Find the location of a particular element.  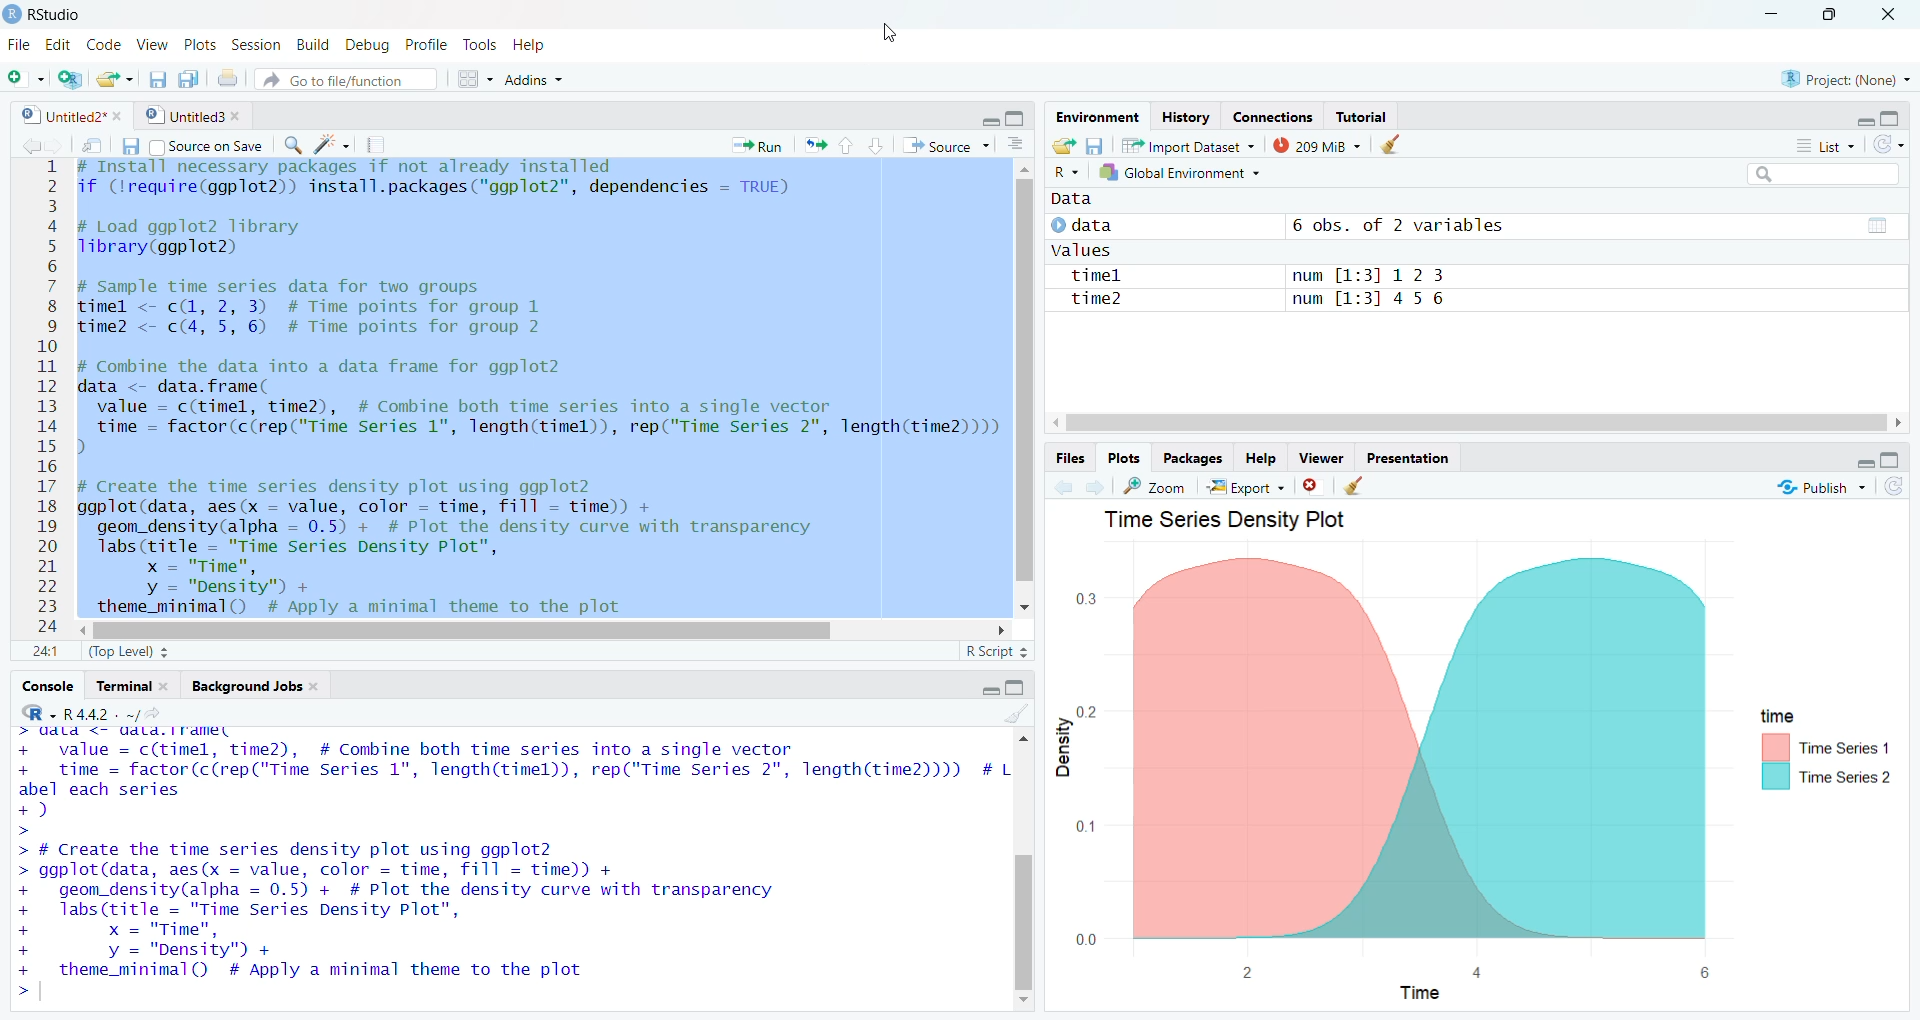

Save is located at coordinates (157, 79).